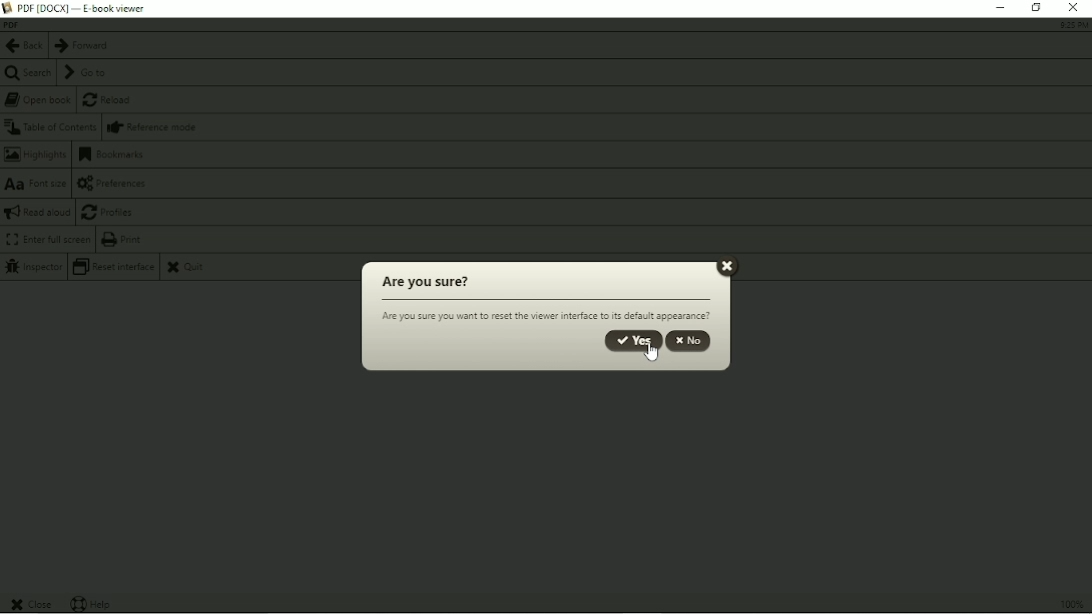 The height and width of the screenshot is (614, 1092). What do you see at coordinates (117, 183) in the screenshot?
I see `Preferences` at bounding box center [117, 183].